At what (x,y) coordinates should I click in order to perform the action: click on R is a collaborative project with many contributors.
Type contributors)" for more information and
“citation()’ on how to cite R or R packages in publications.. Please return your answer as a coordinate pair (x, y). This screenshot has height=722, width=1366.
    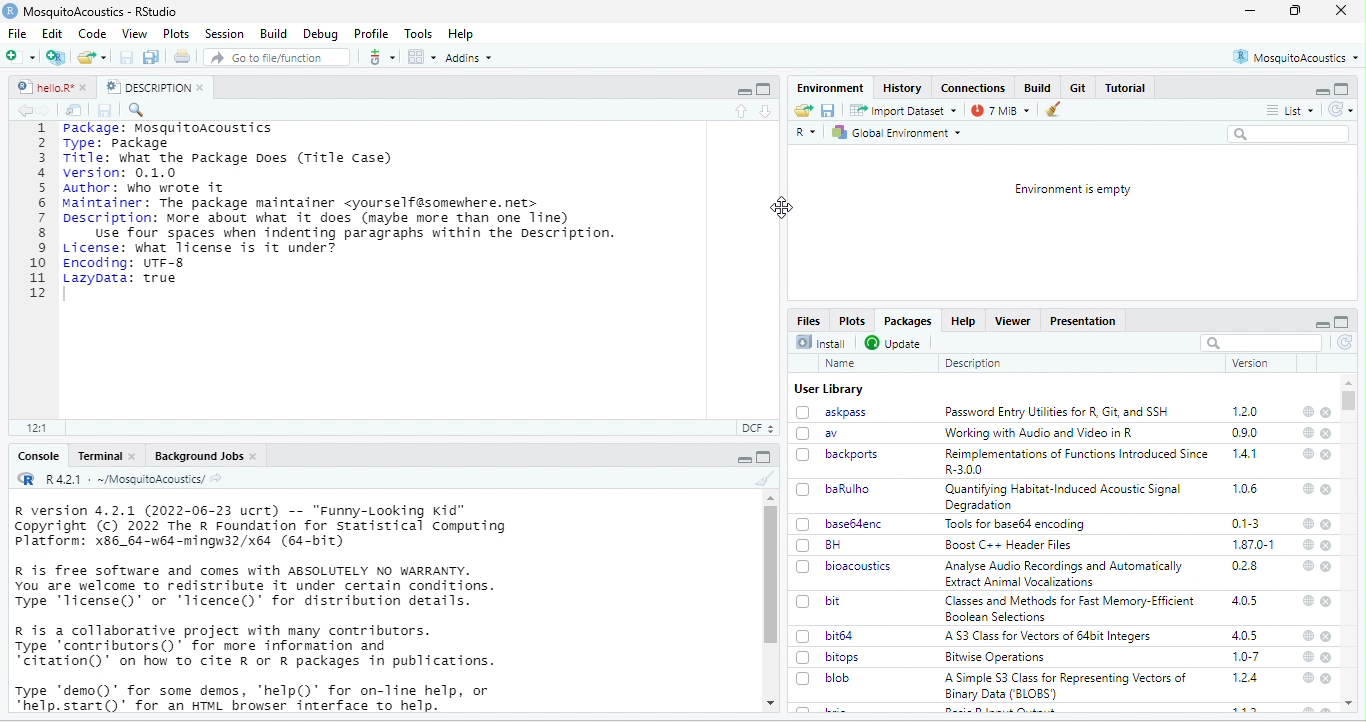
    Looking at the image, I should click on (255, 648).